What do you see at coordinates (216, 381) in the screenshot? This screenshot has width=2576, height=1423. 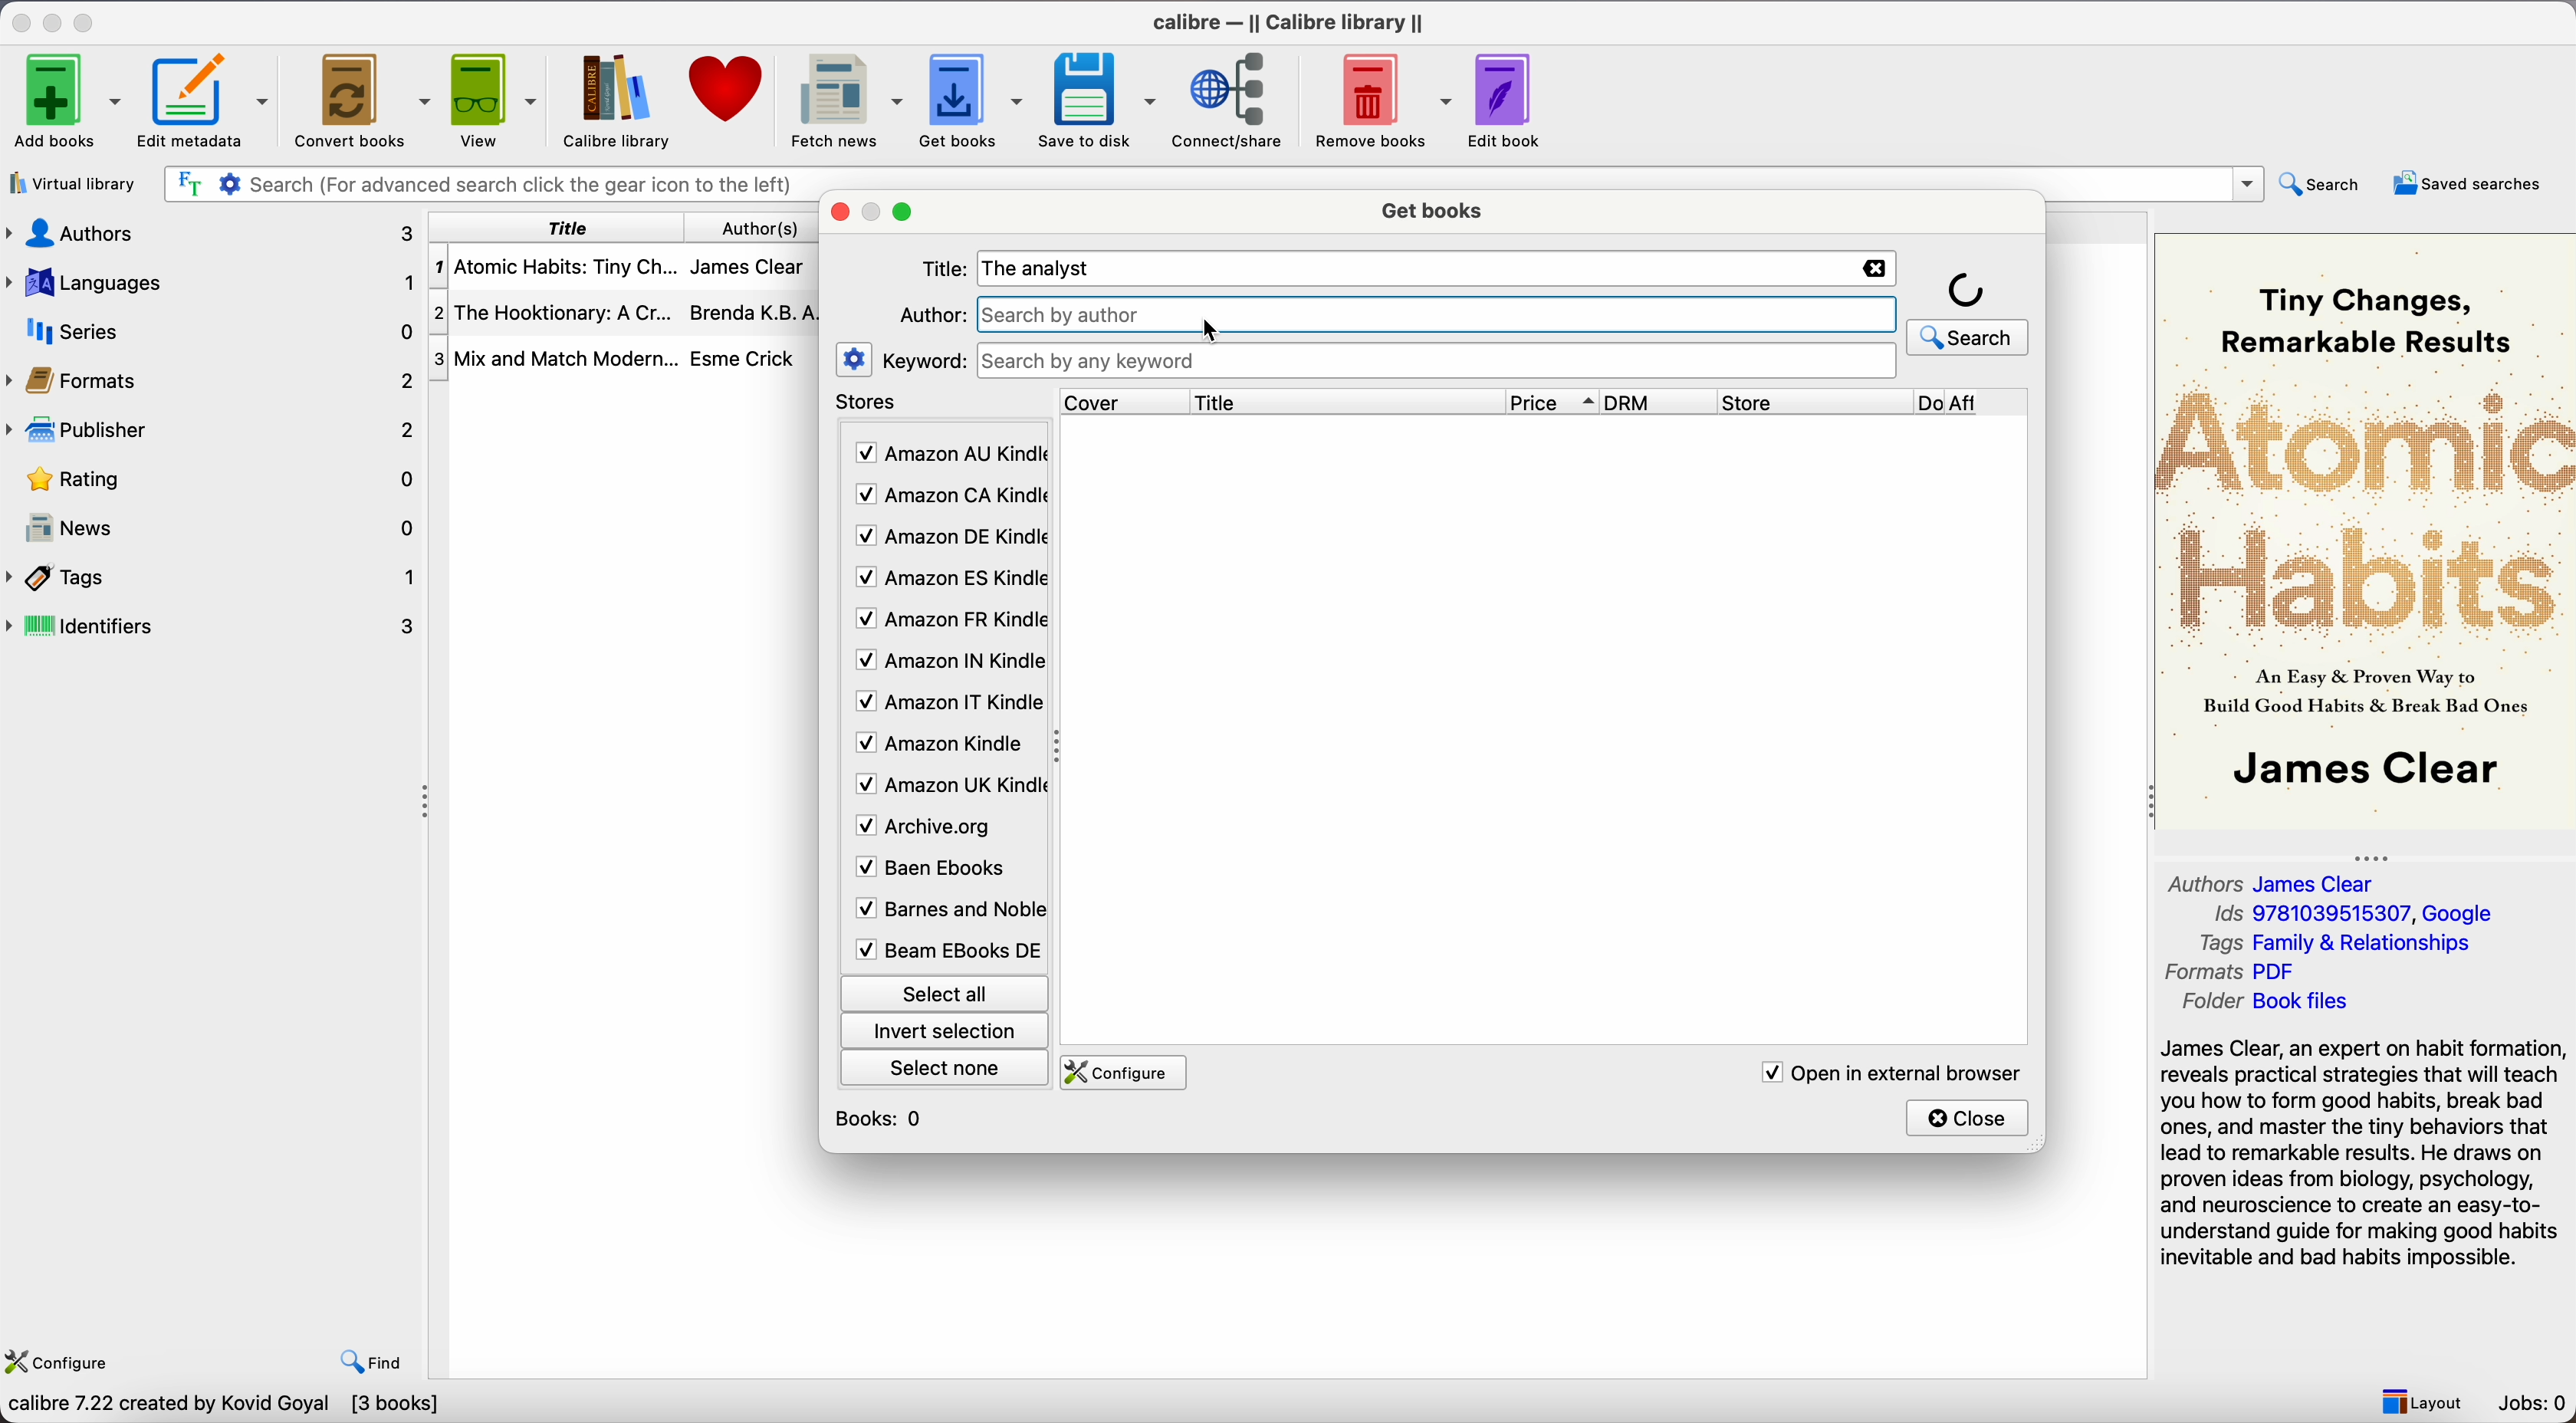 I see `formats` at bounding box center [216, 381].